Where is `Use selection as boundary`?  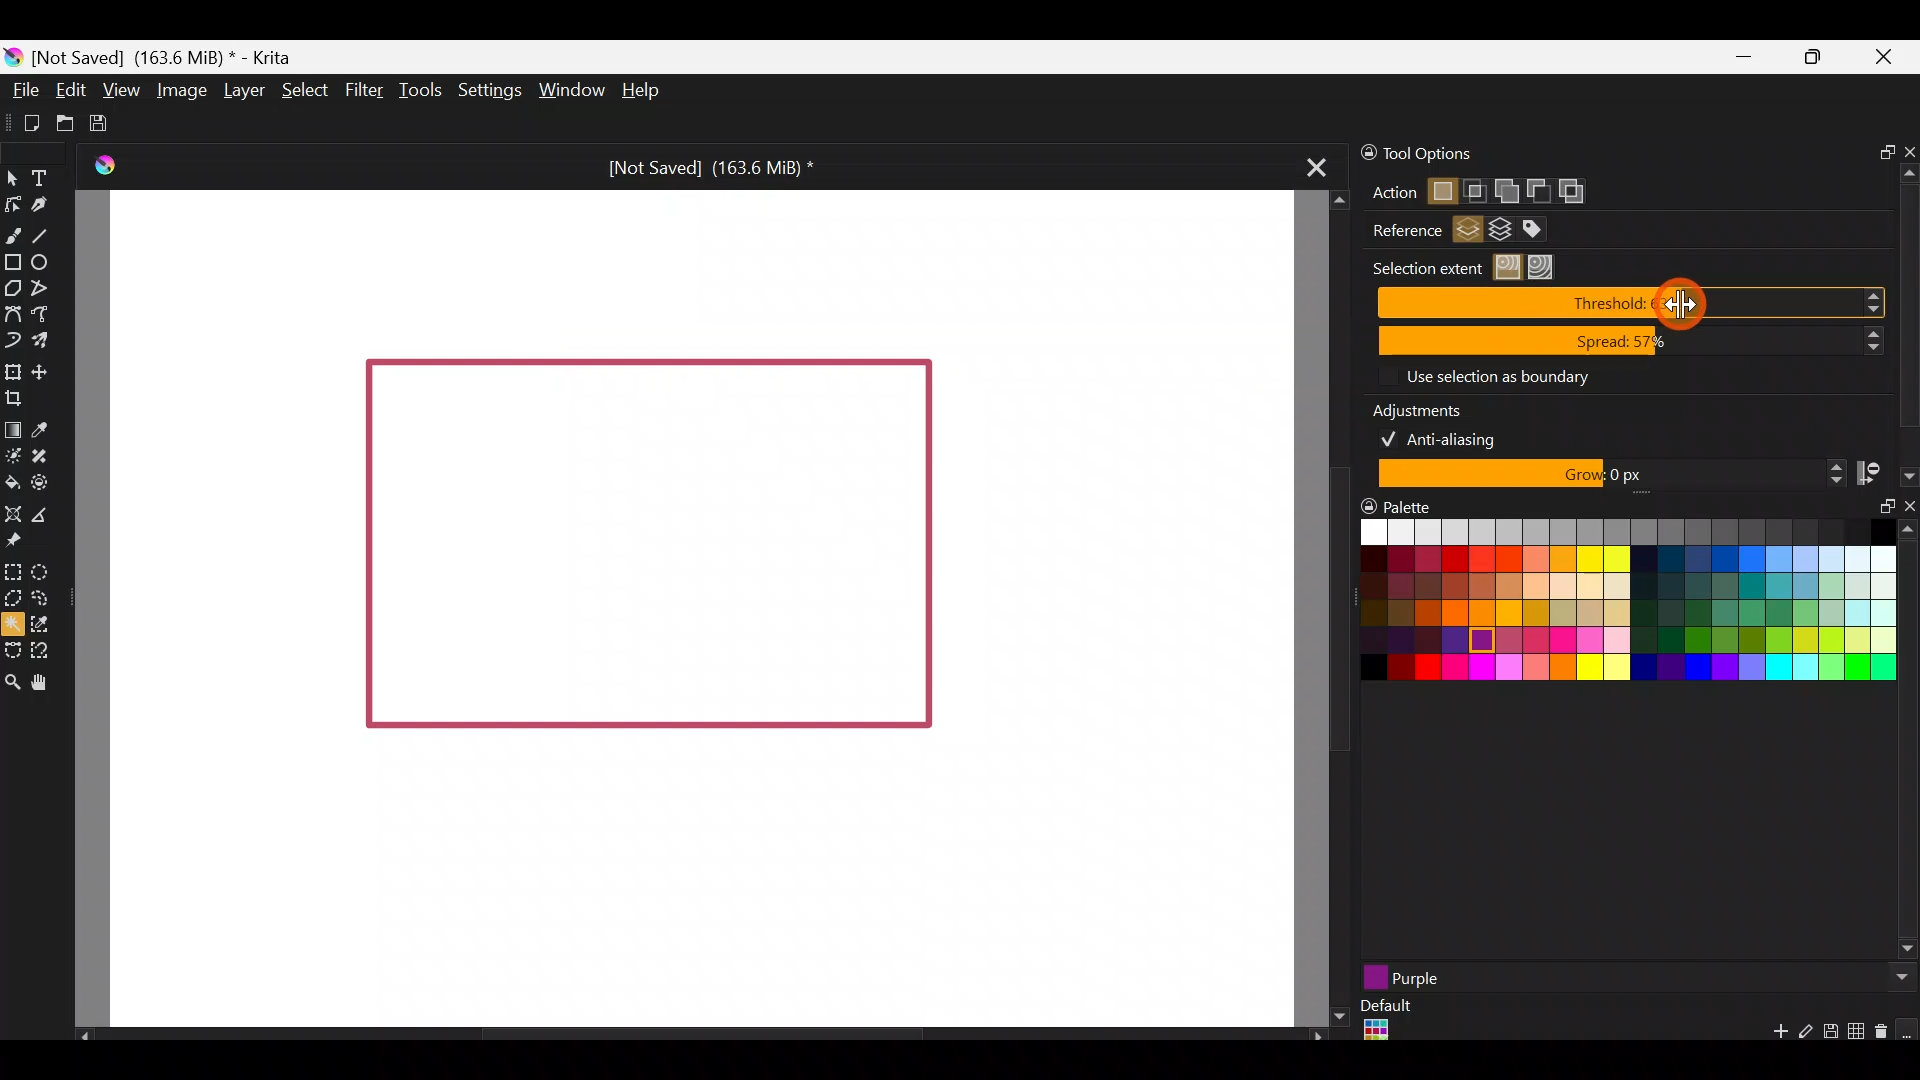
Use selection as boundary is located at coordinates (1496, 375).